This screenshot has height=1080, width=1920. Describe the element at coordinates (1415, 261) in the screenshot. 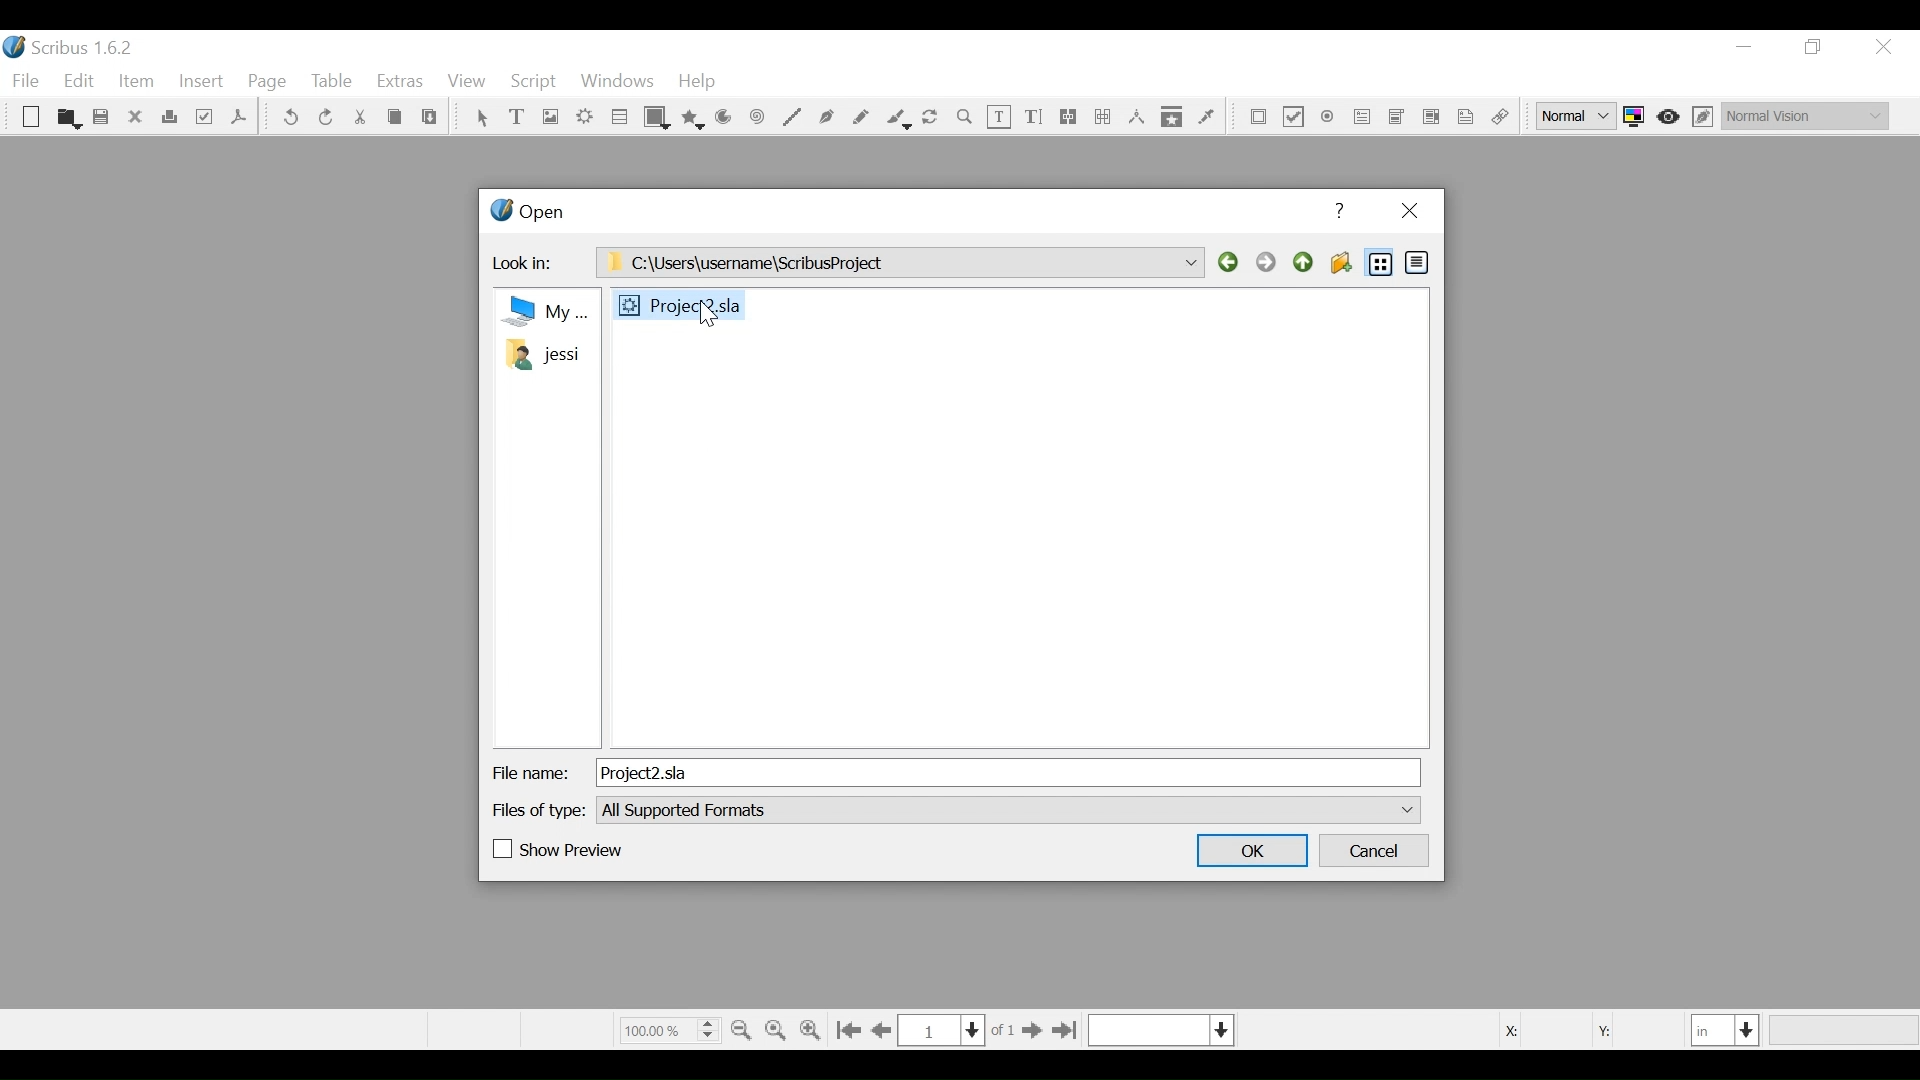

I see `Detail View` at that location.